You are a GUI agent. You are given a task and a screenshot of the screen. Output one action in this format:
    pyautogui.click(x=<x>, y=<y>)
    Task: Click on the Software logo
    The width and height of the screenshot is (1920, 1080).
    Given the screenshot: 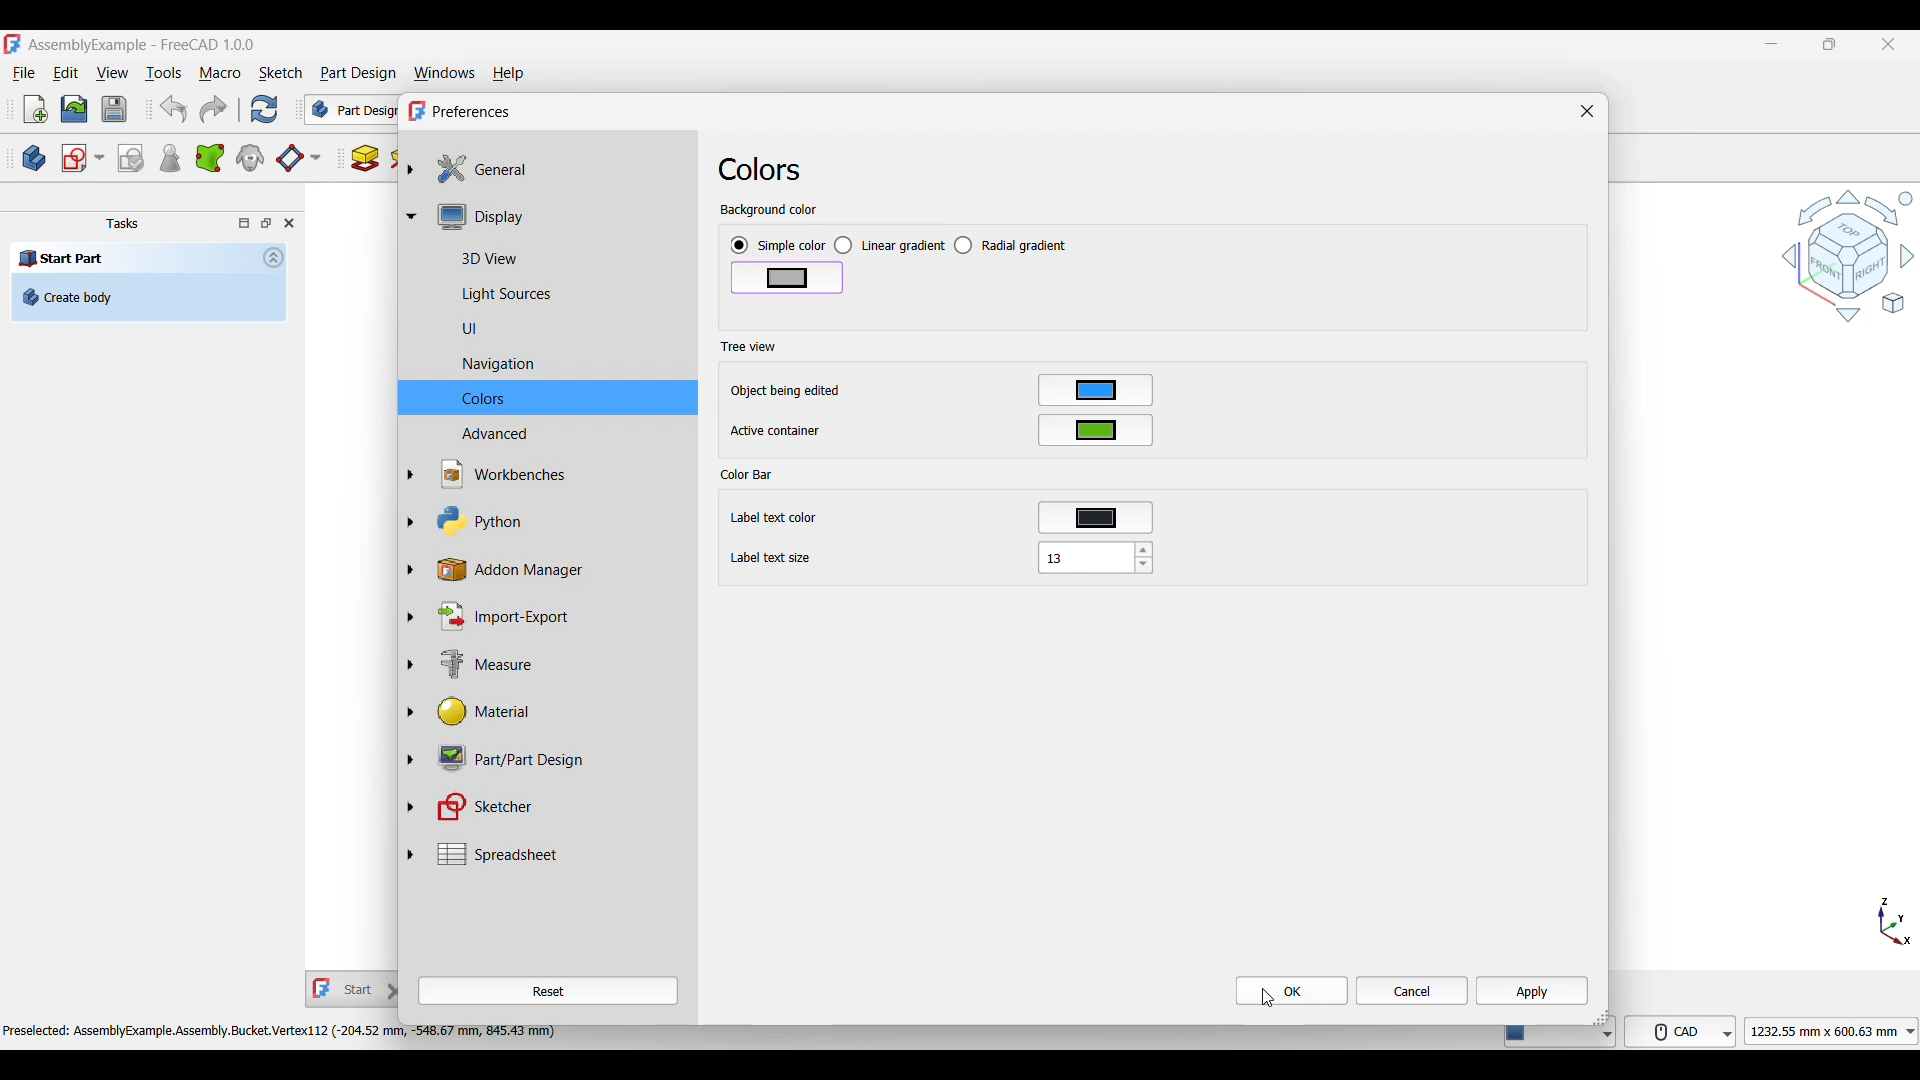 What is the action you would take?
    pyautogui.click(x=12, y=44)
    